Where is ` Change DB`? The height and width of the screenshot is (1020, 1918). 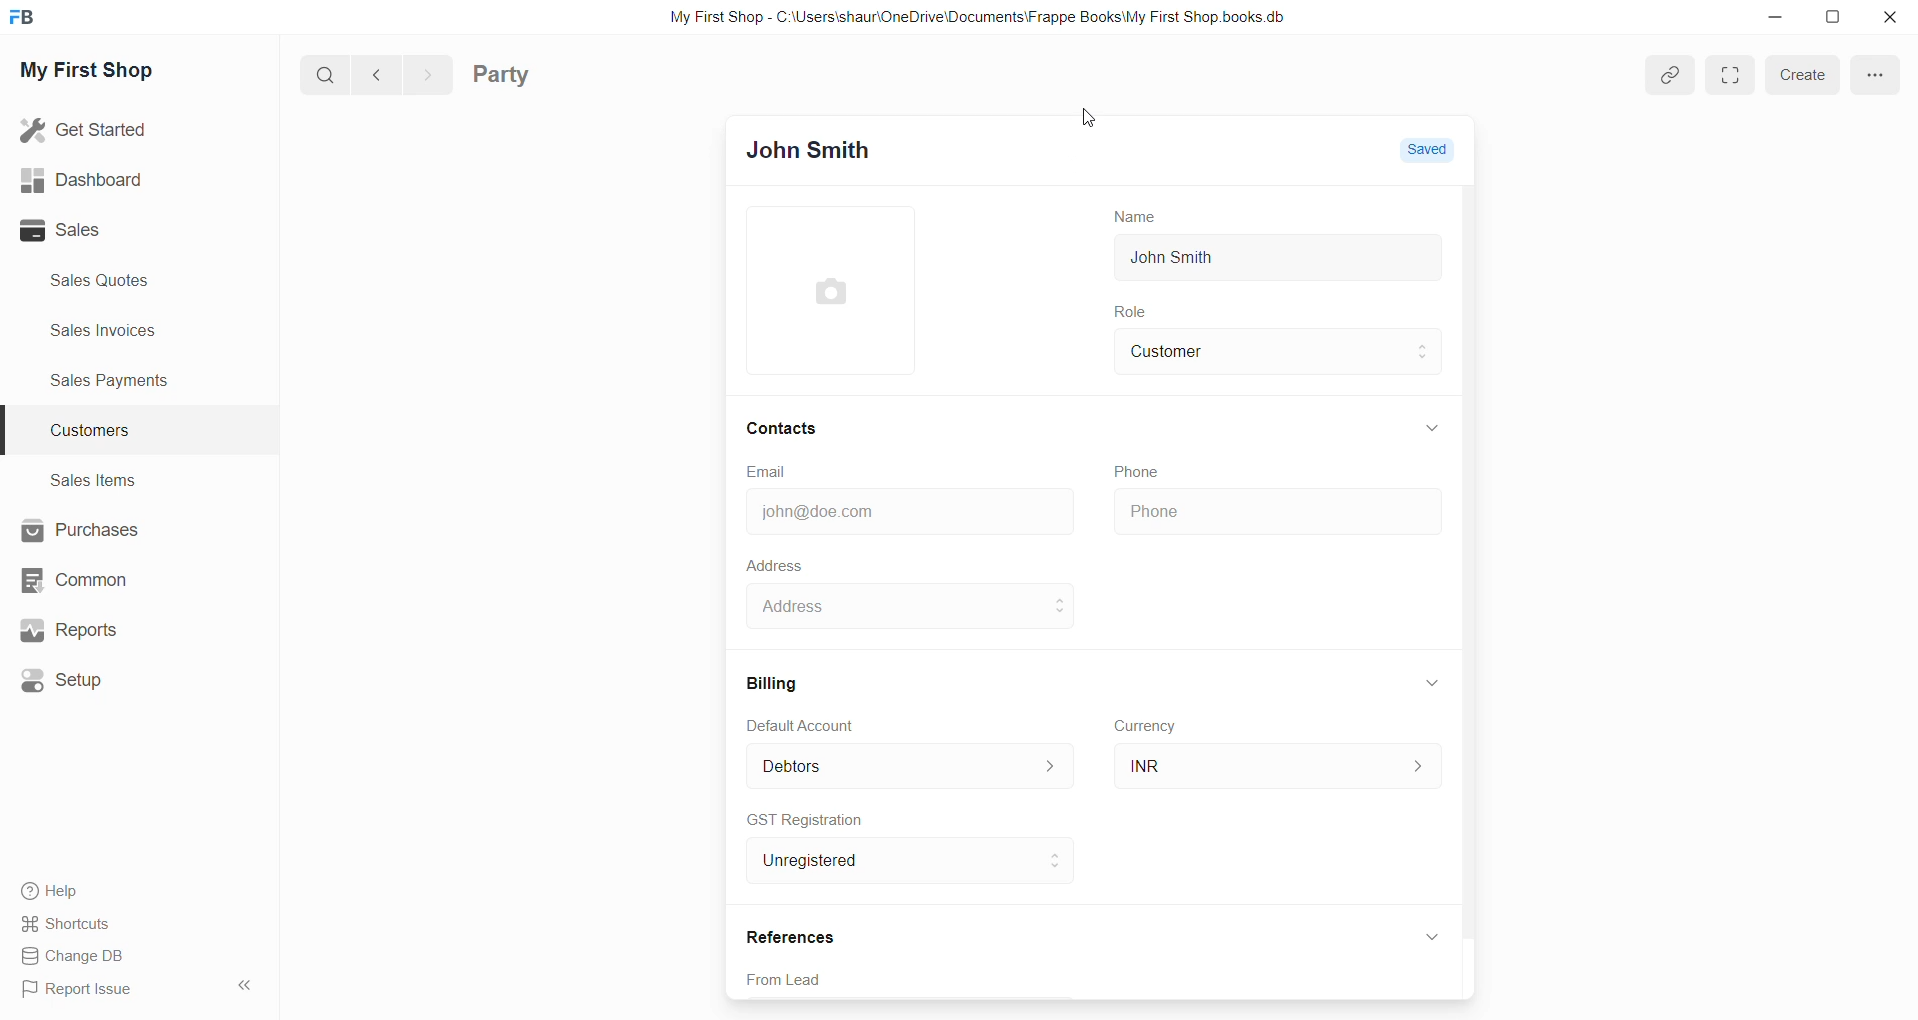  Change DB is located at coordinates (77, 955).